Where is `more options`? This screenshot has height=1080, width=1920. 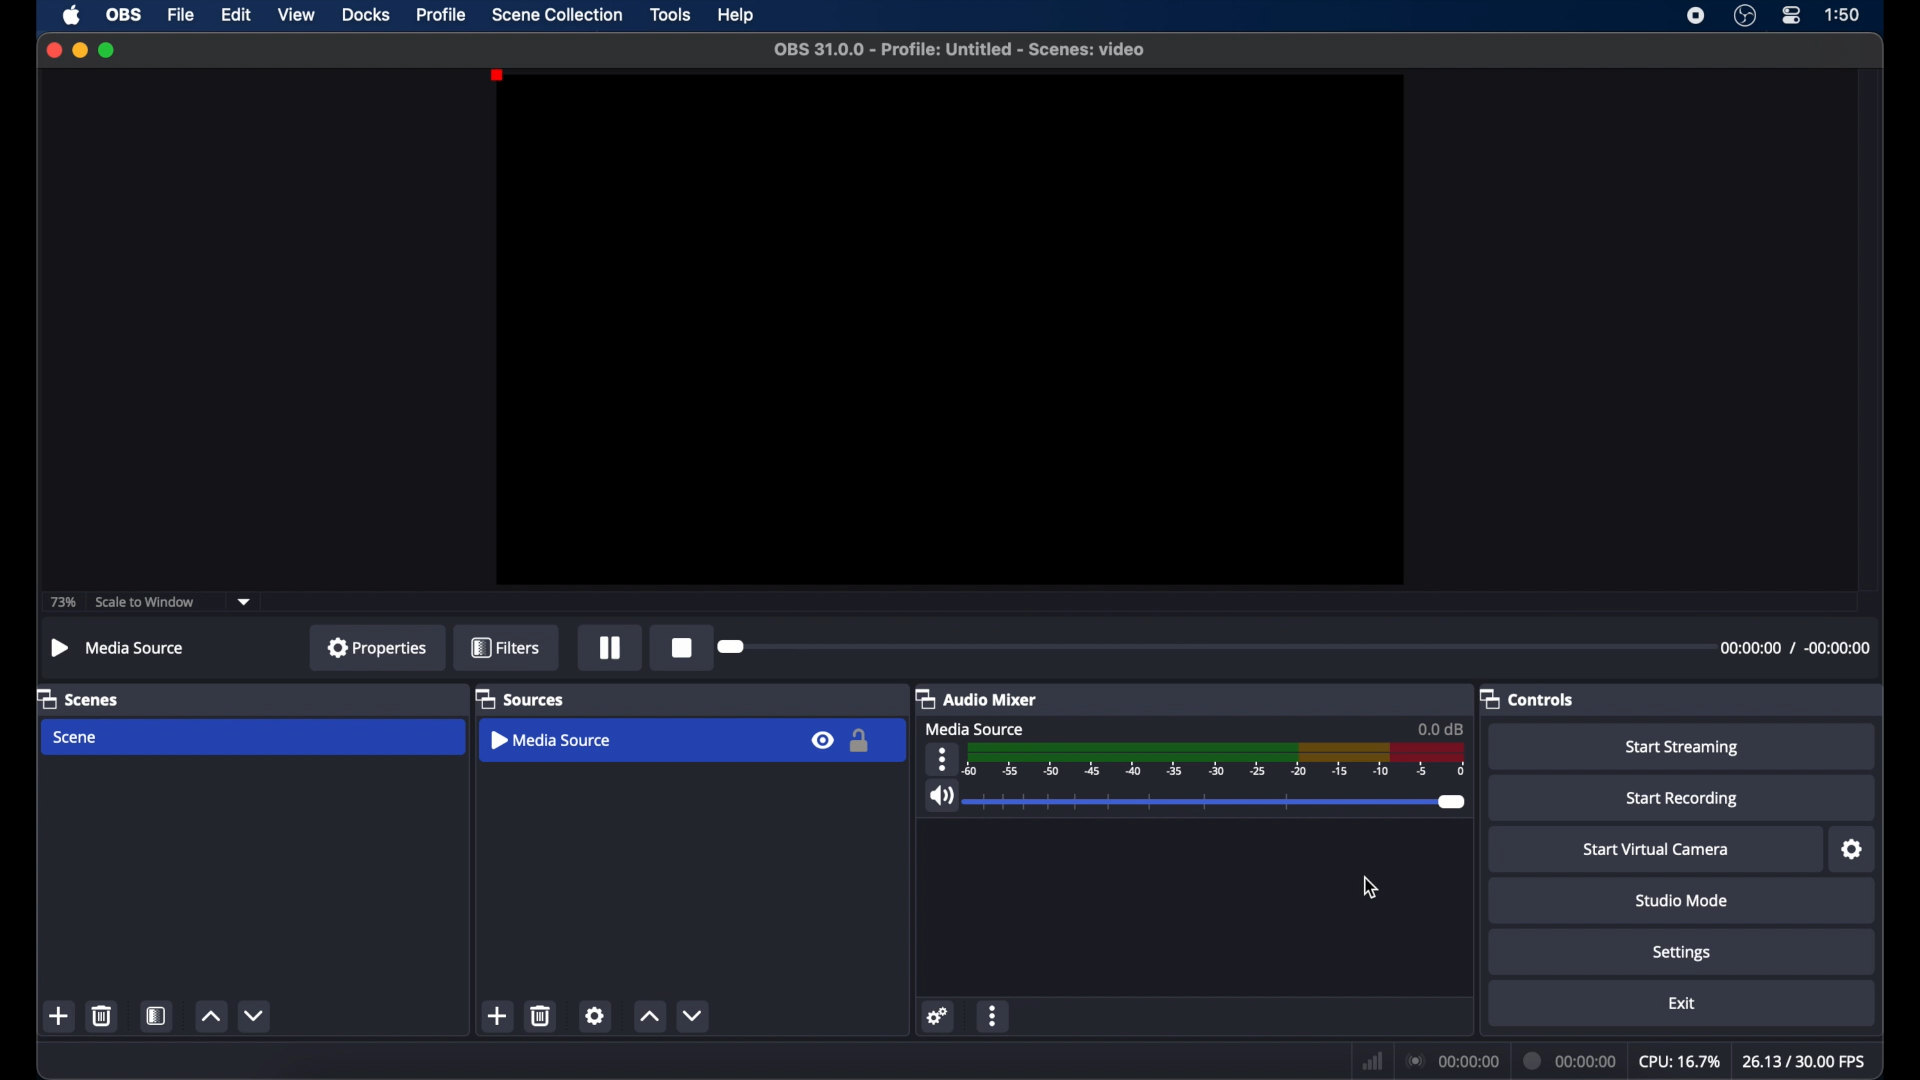
more options is located at coordinates (942, 759).